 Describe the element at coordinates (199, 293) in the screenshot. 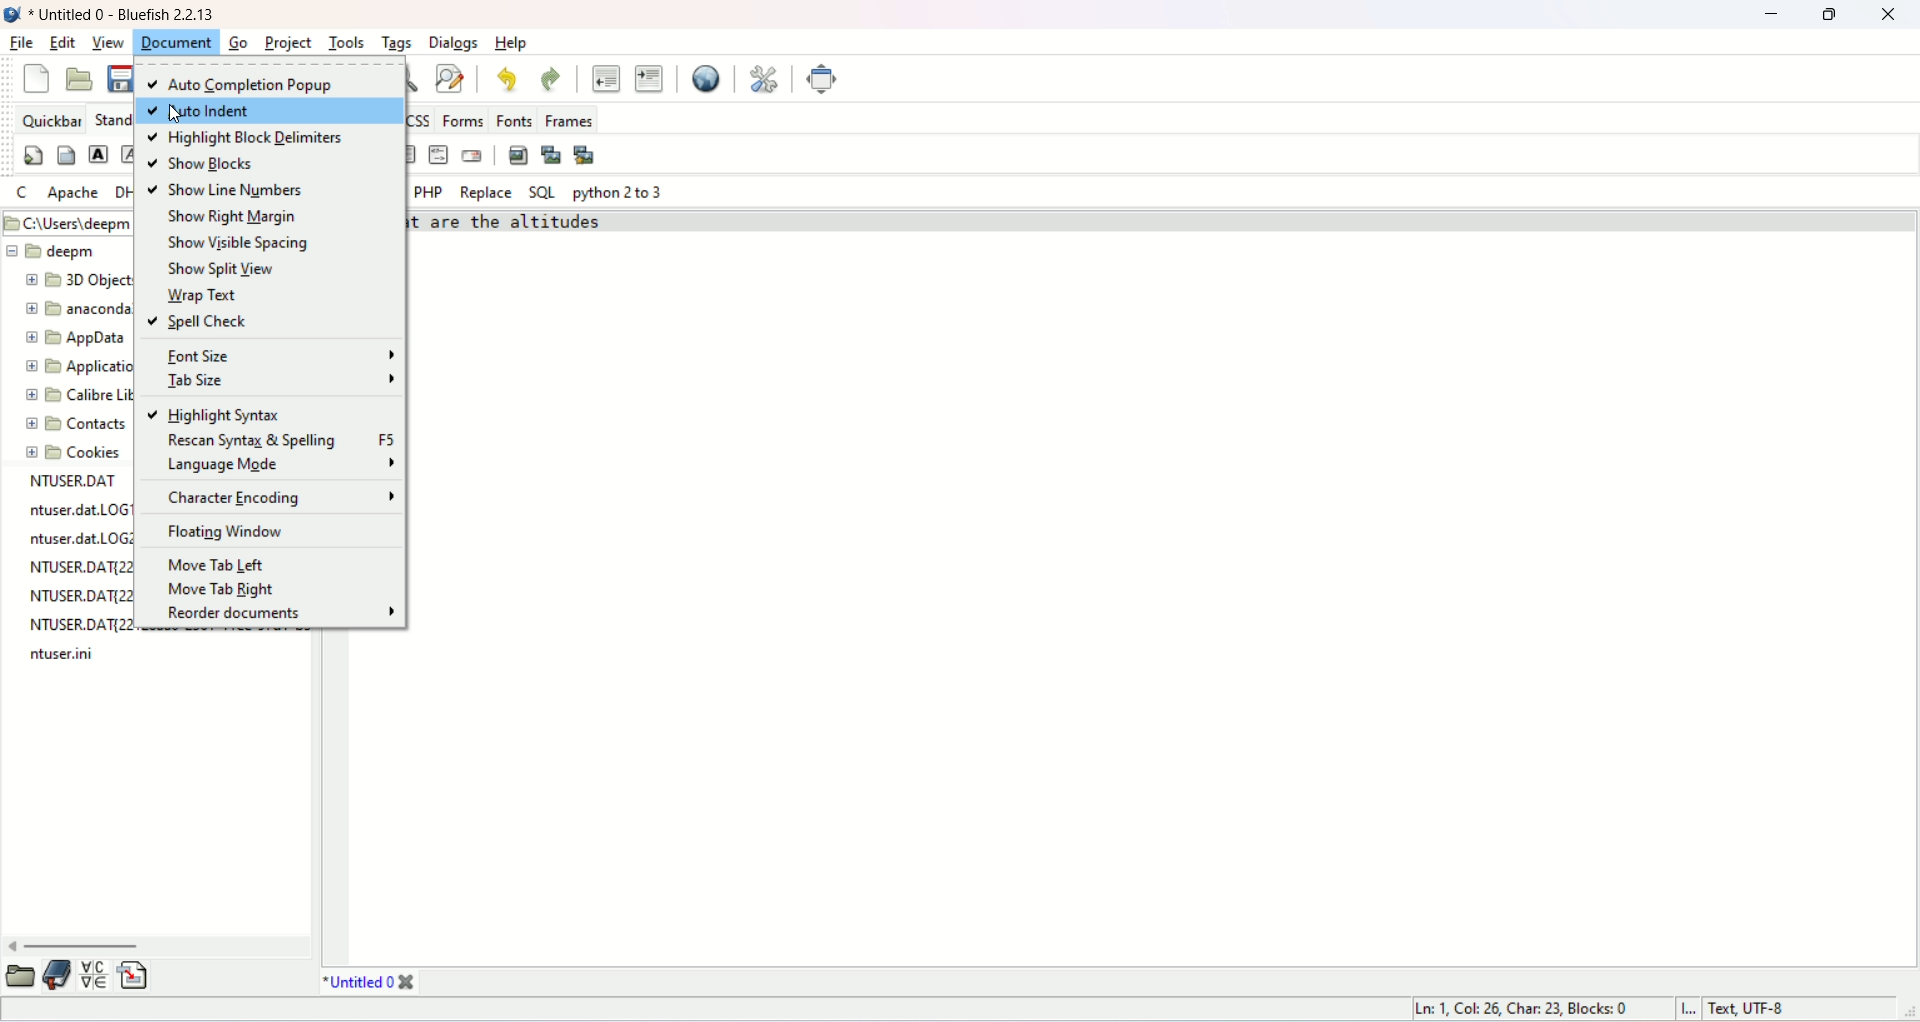

I see `wrap text` at that location.